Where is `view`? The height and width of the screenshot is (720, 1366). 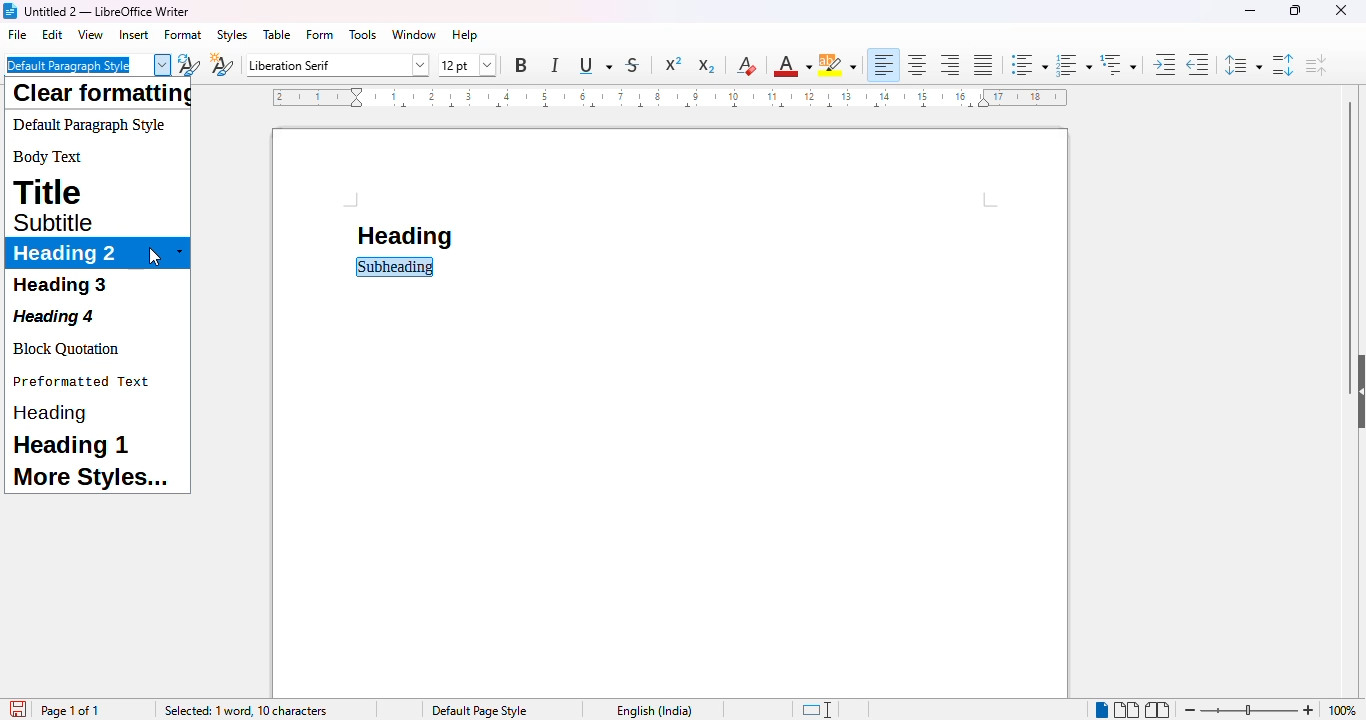
view is located at coordinates (91, 34).